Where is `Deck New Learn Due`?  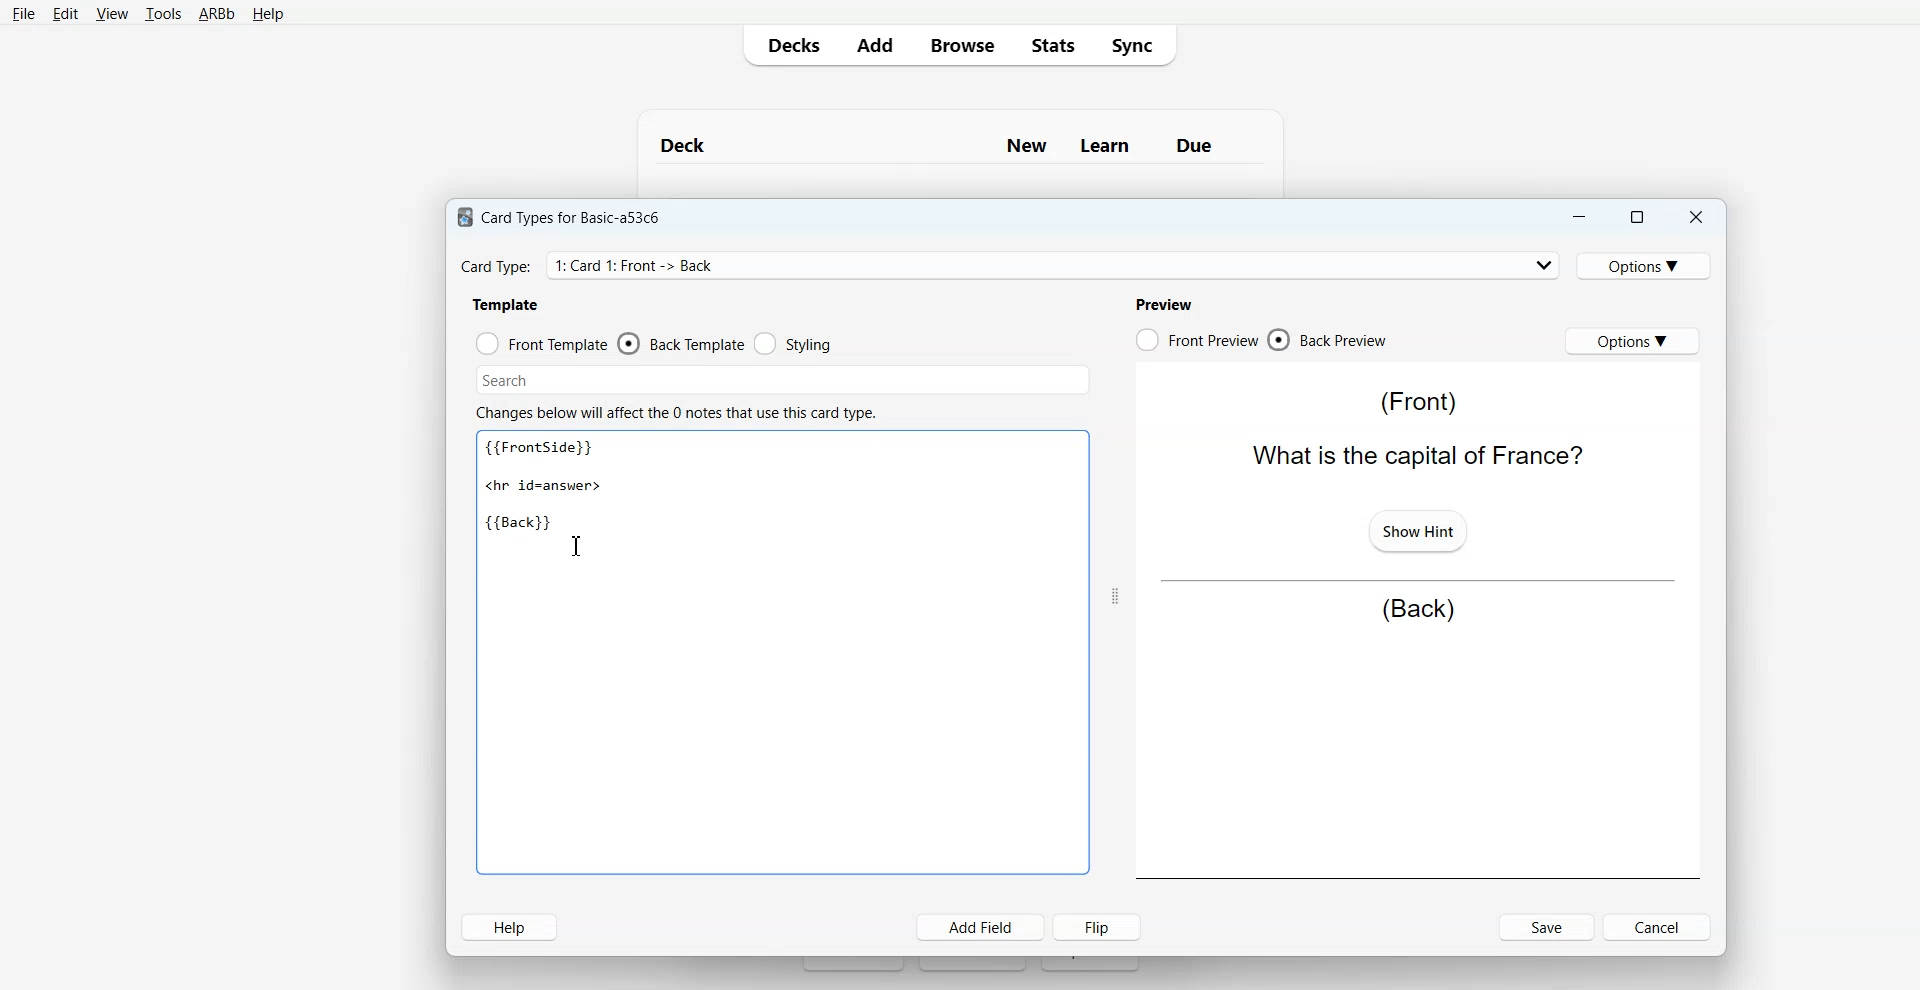 Deck New Learn Due is located at coordinates (947, 145).